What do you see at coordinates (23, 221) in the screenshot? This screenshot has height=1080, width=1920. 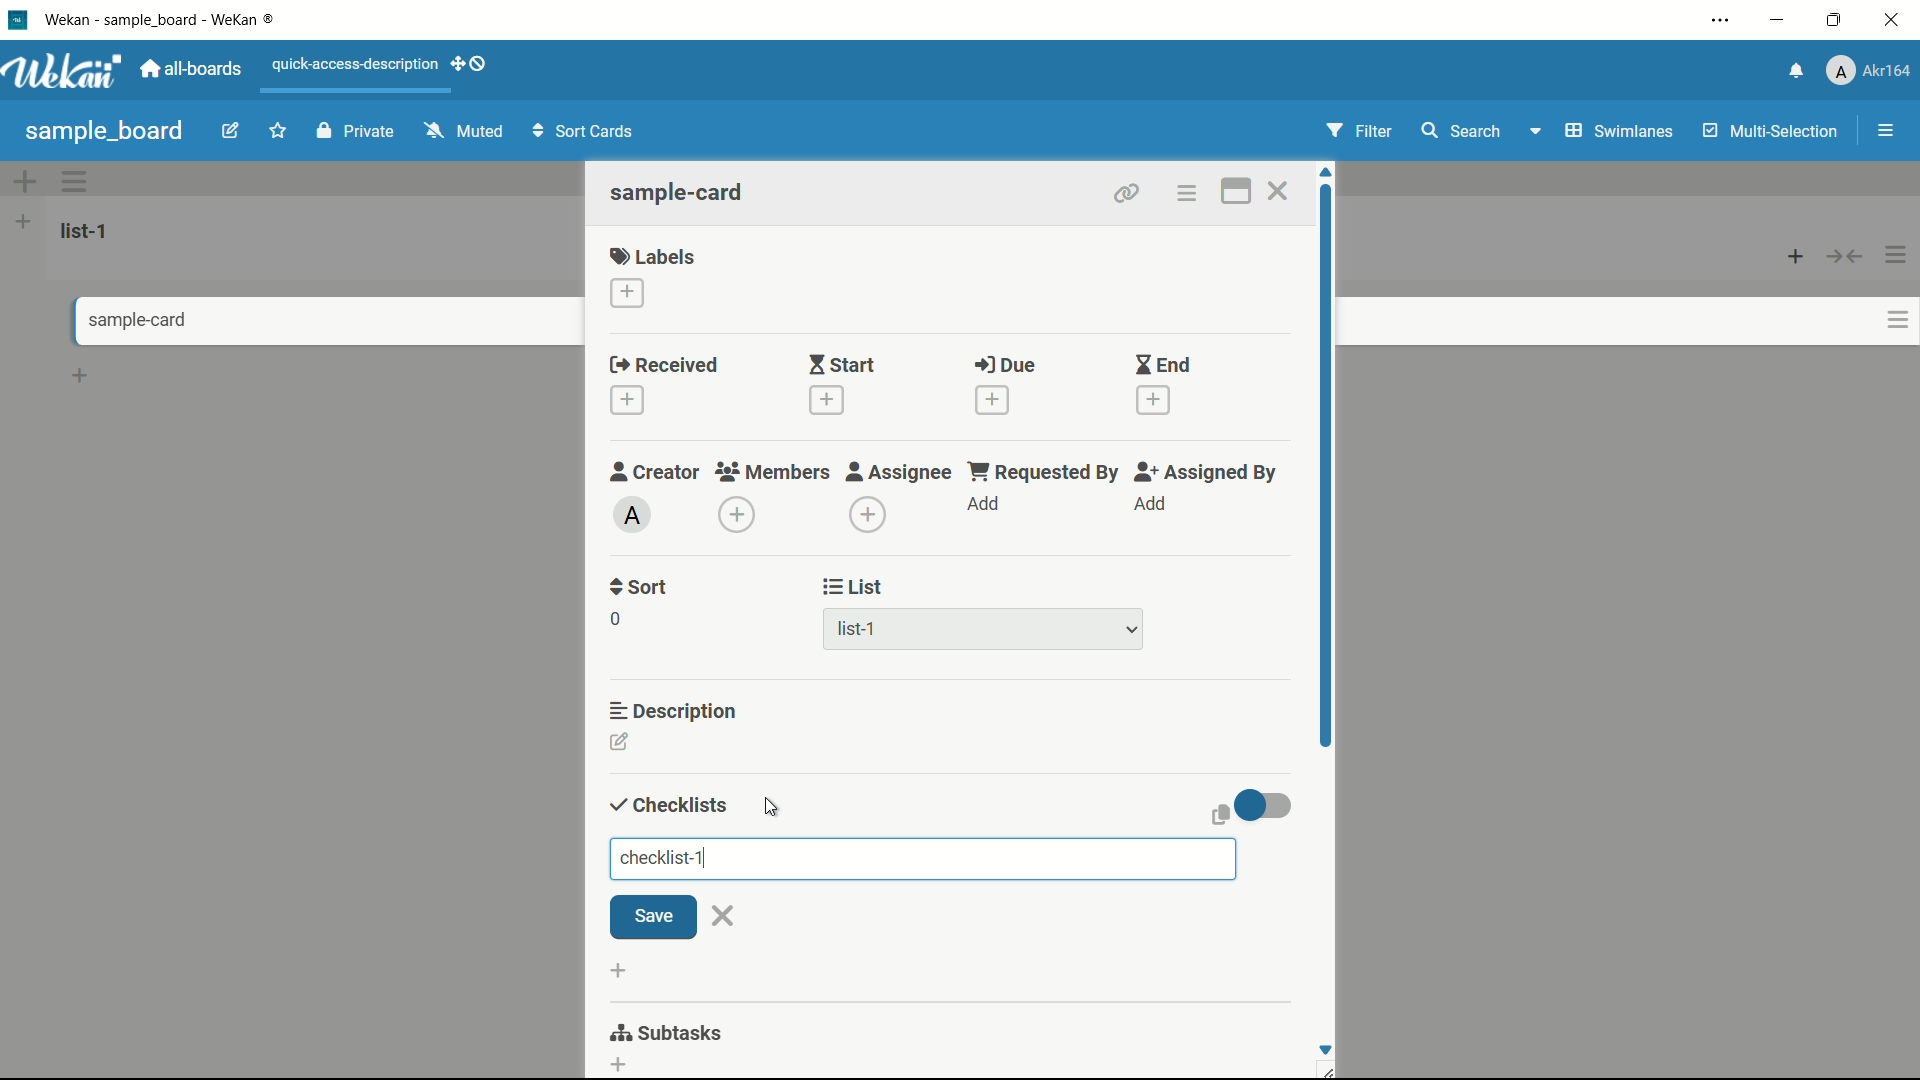 I see `add list` at bounding box center [23, 221].